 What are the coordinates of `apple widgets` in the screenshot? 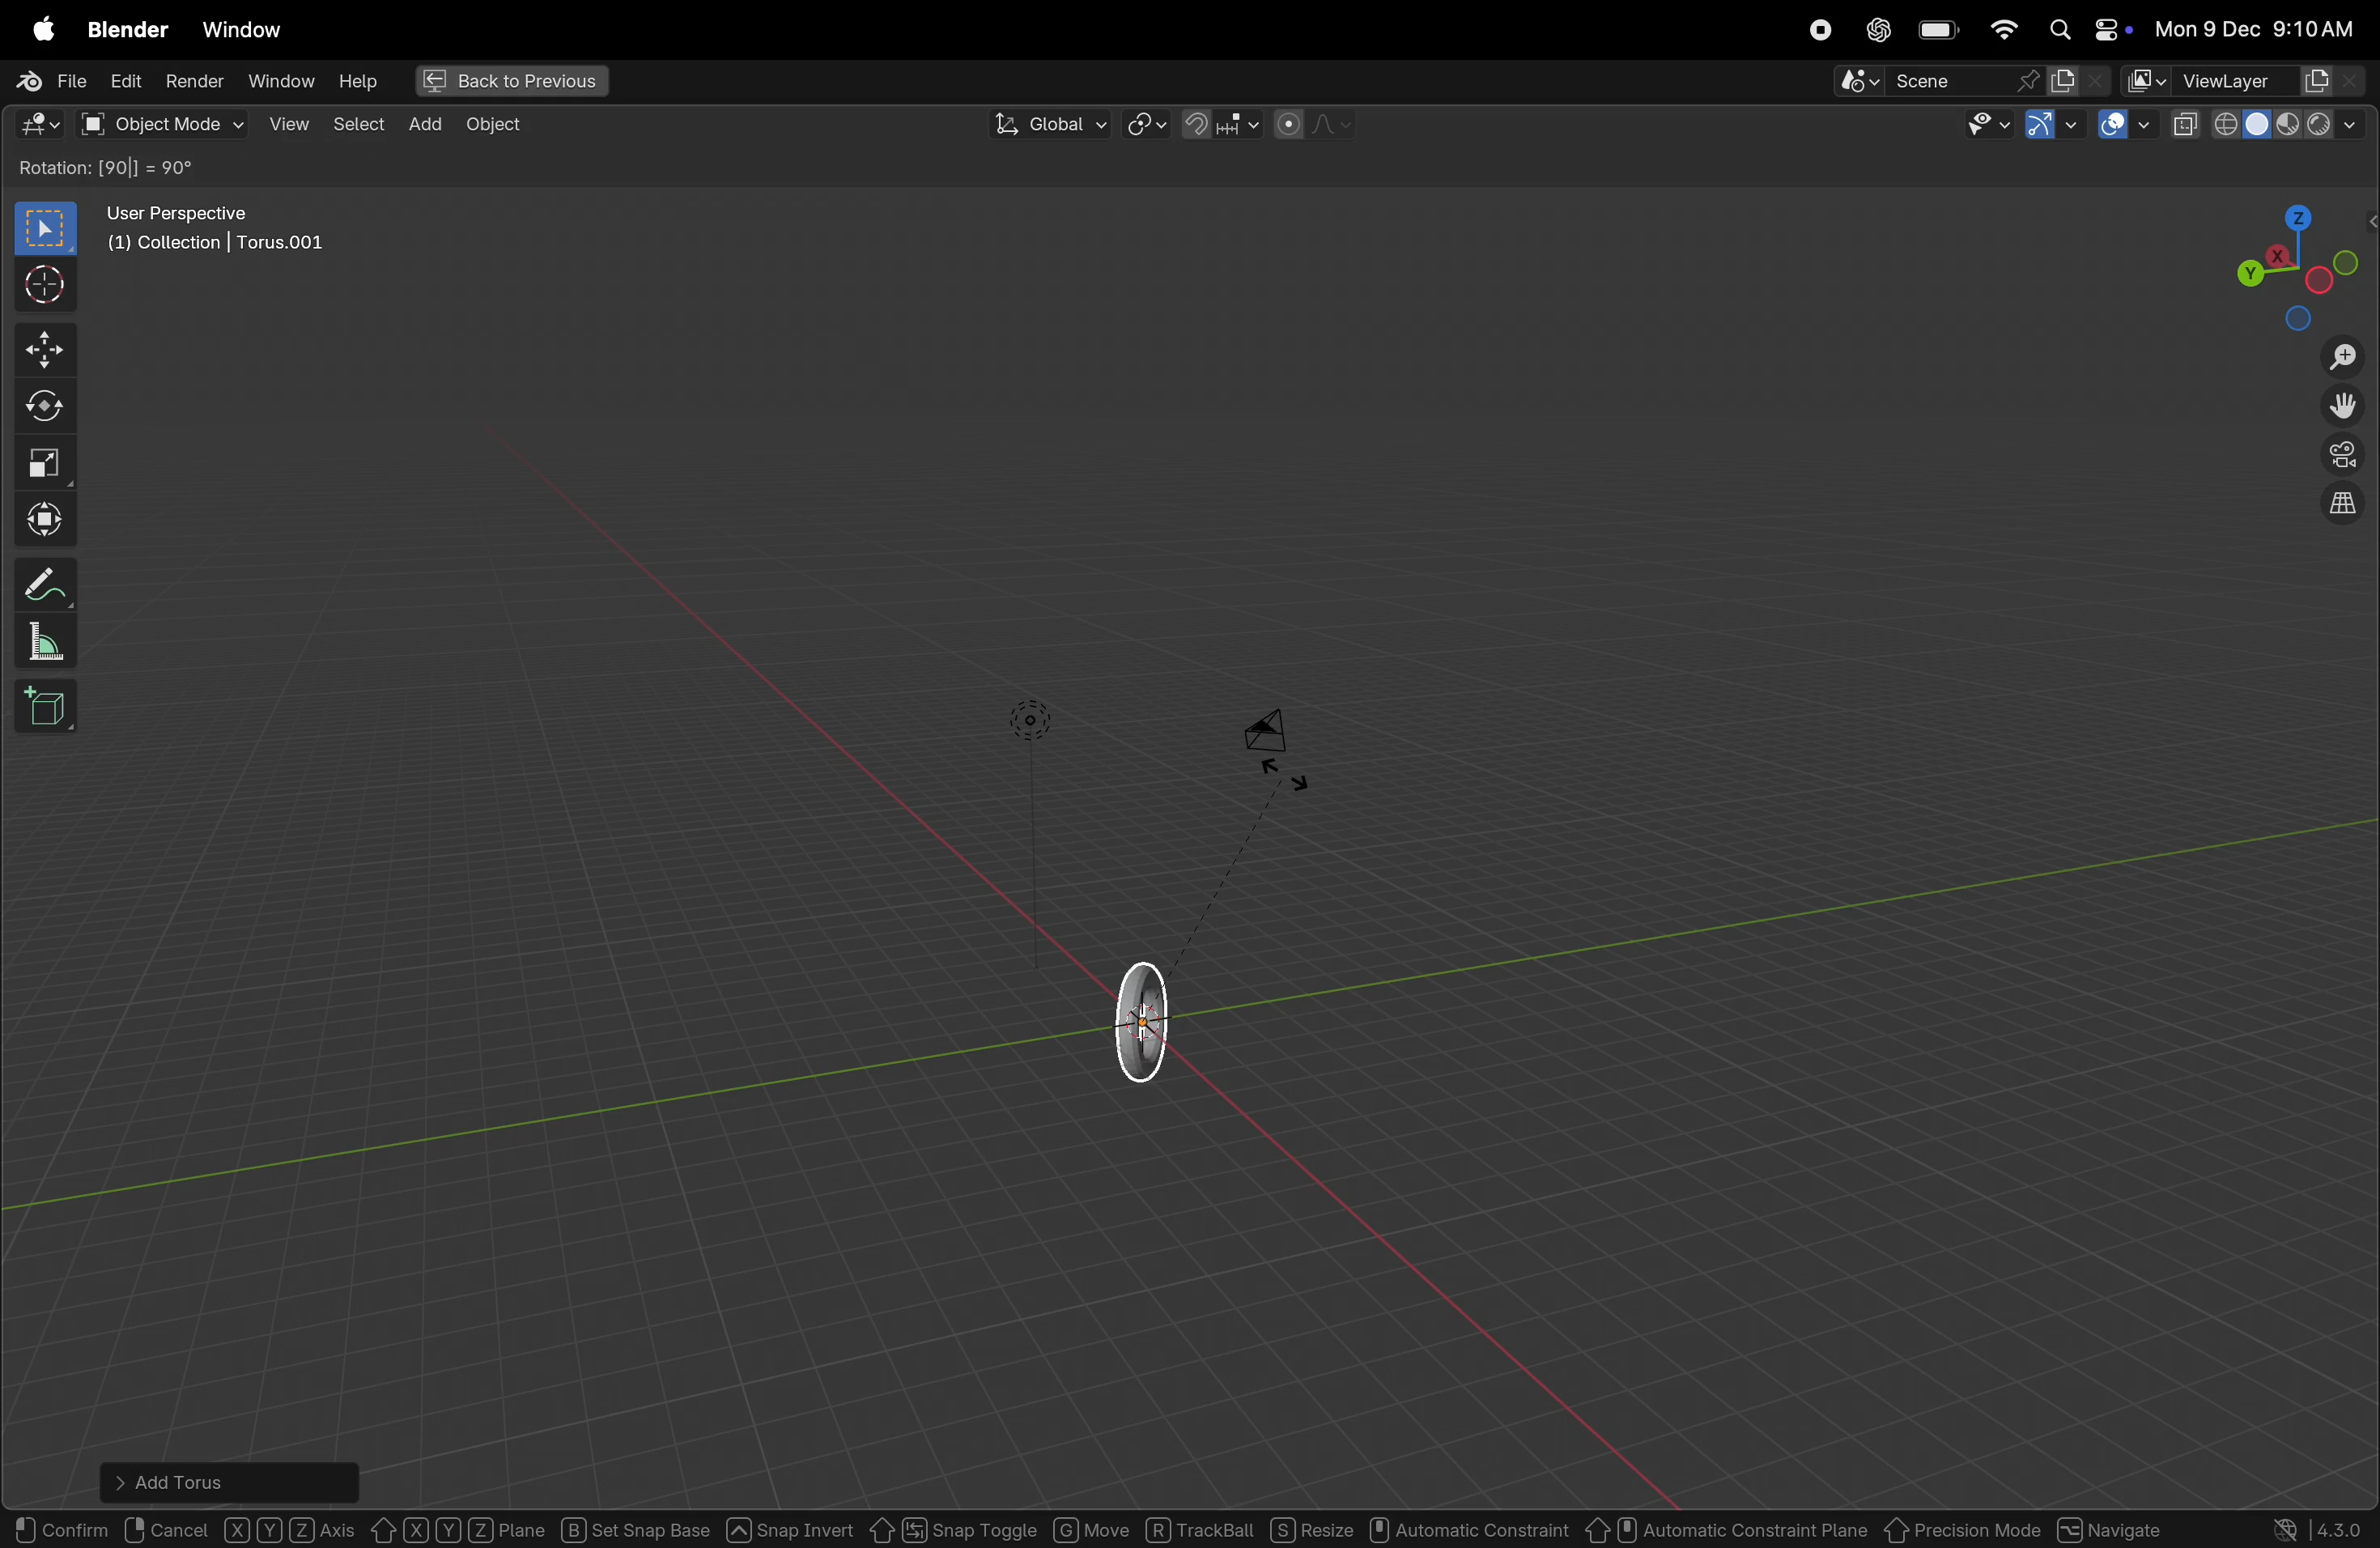 It's located at (2086, 31).